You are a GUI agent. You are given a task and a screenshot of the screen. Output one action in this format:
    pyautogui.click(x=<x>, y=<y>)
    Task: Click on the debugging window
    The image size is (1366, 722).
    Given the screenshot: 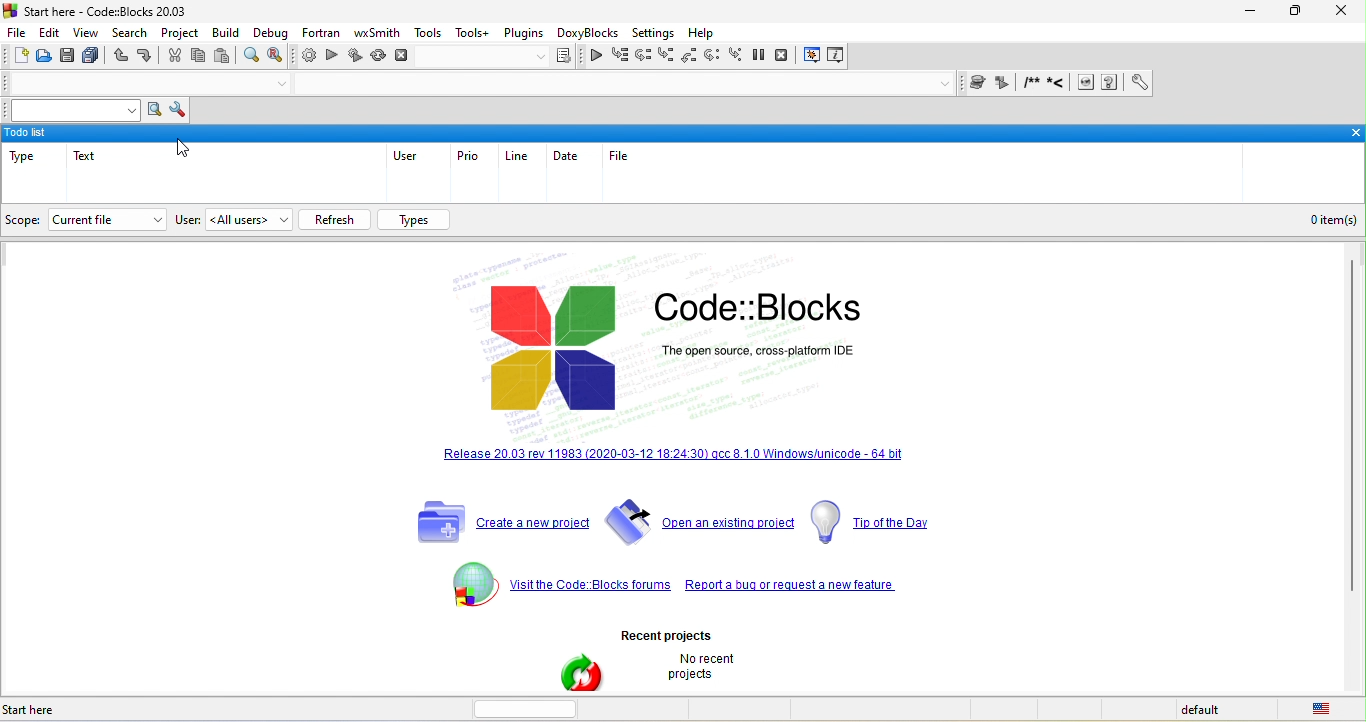 What is the action you would take?
    pyautogui.click(x=813, y=56)
    